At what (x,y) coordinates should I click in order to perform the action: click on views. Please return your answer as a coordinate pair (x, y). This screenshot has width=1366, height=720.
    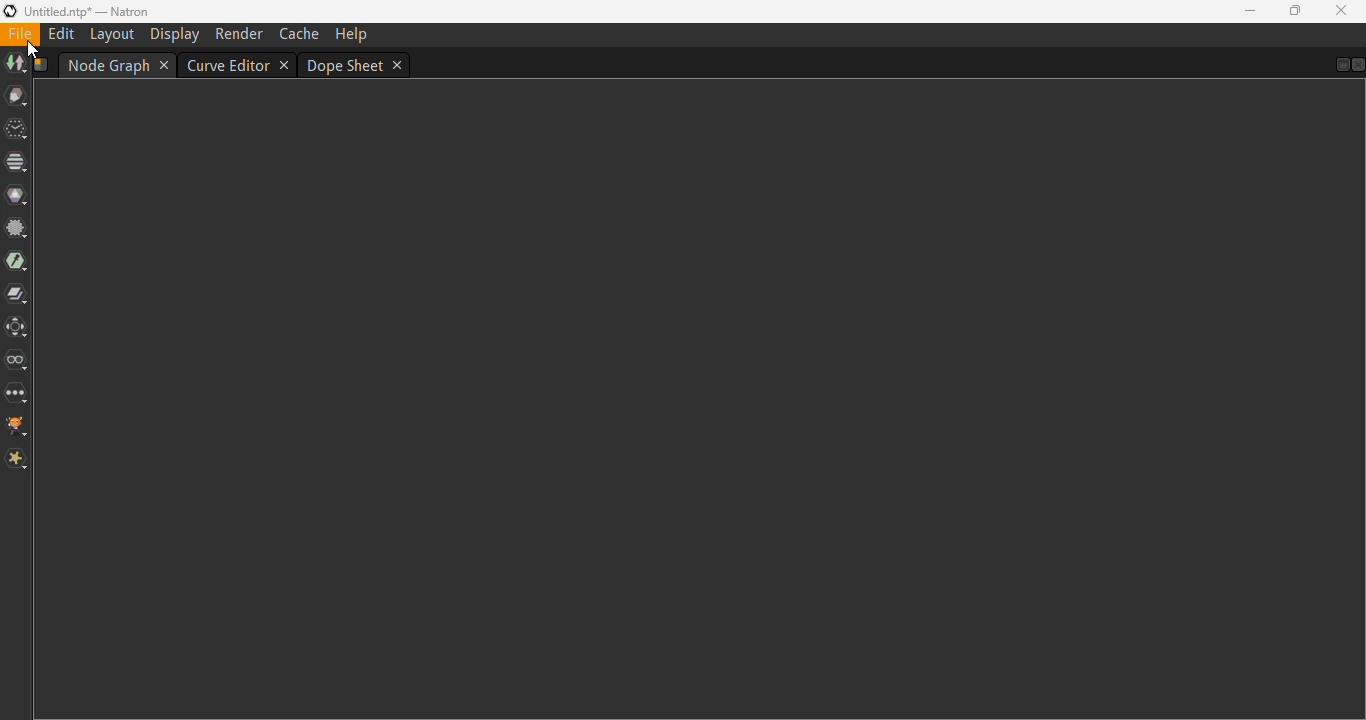
    Looking at the image, I should click on (18, 362).